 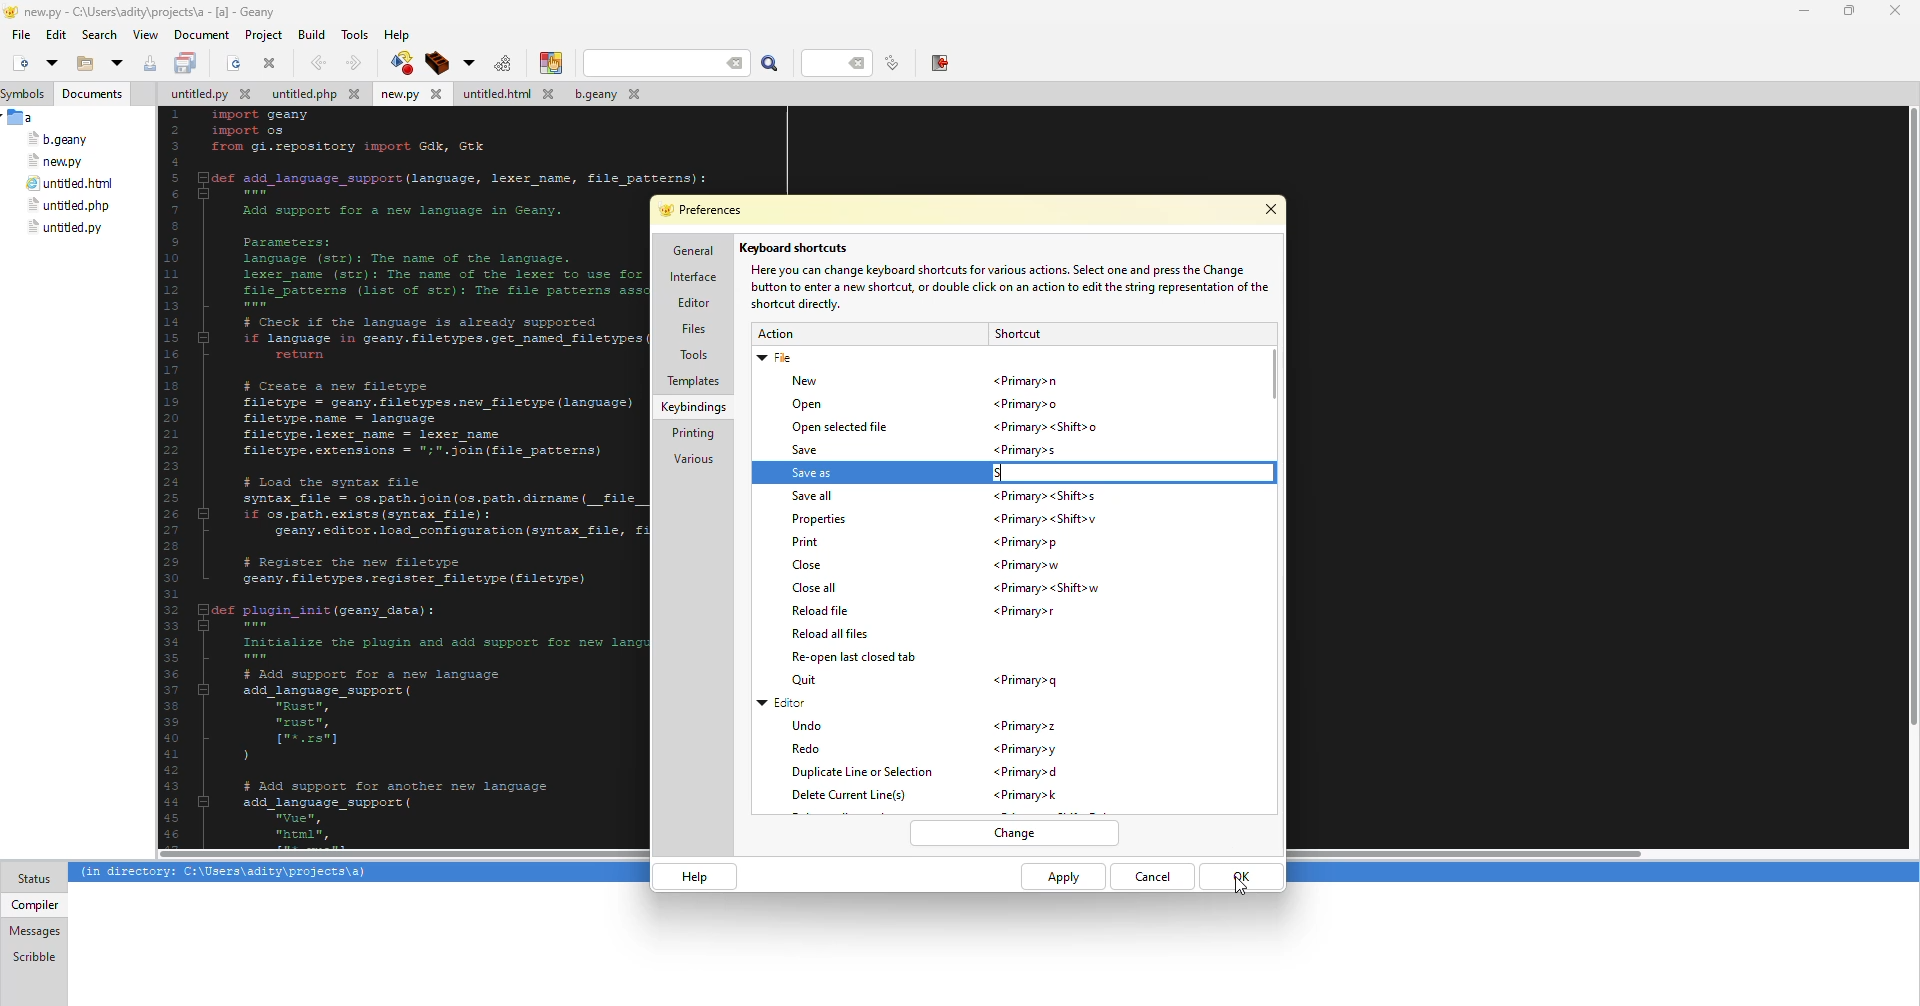 What do you see at coordinates (67, 206) in the screenshot?
I see `file` at bounding box center [67, 206].